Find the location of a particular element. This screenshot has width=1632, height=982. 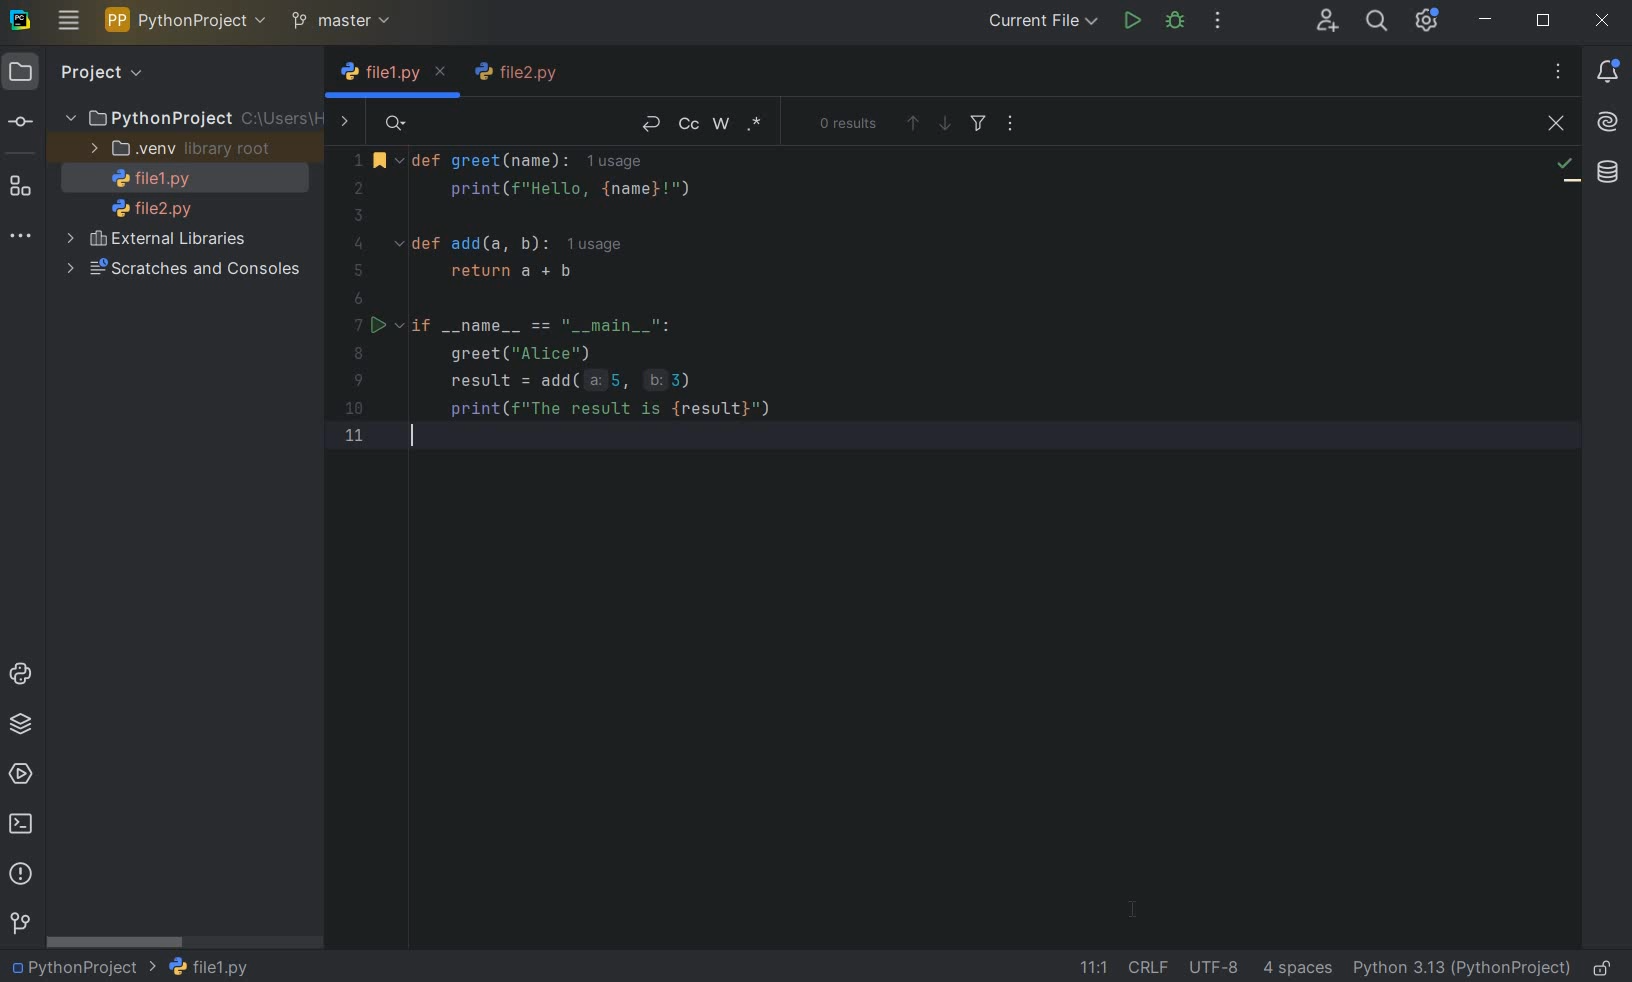

EXTERNAL LIBRARIES is located at coordinates (164, 241).